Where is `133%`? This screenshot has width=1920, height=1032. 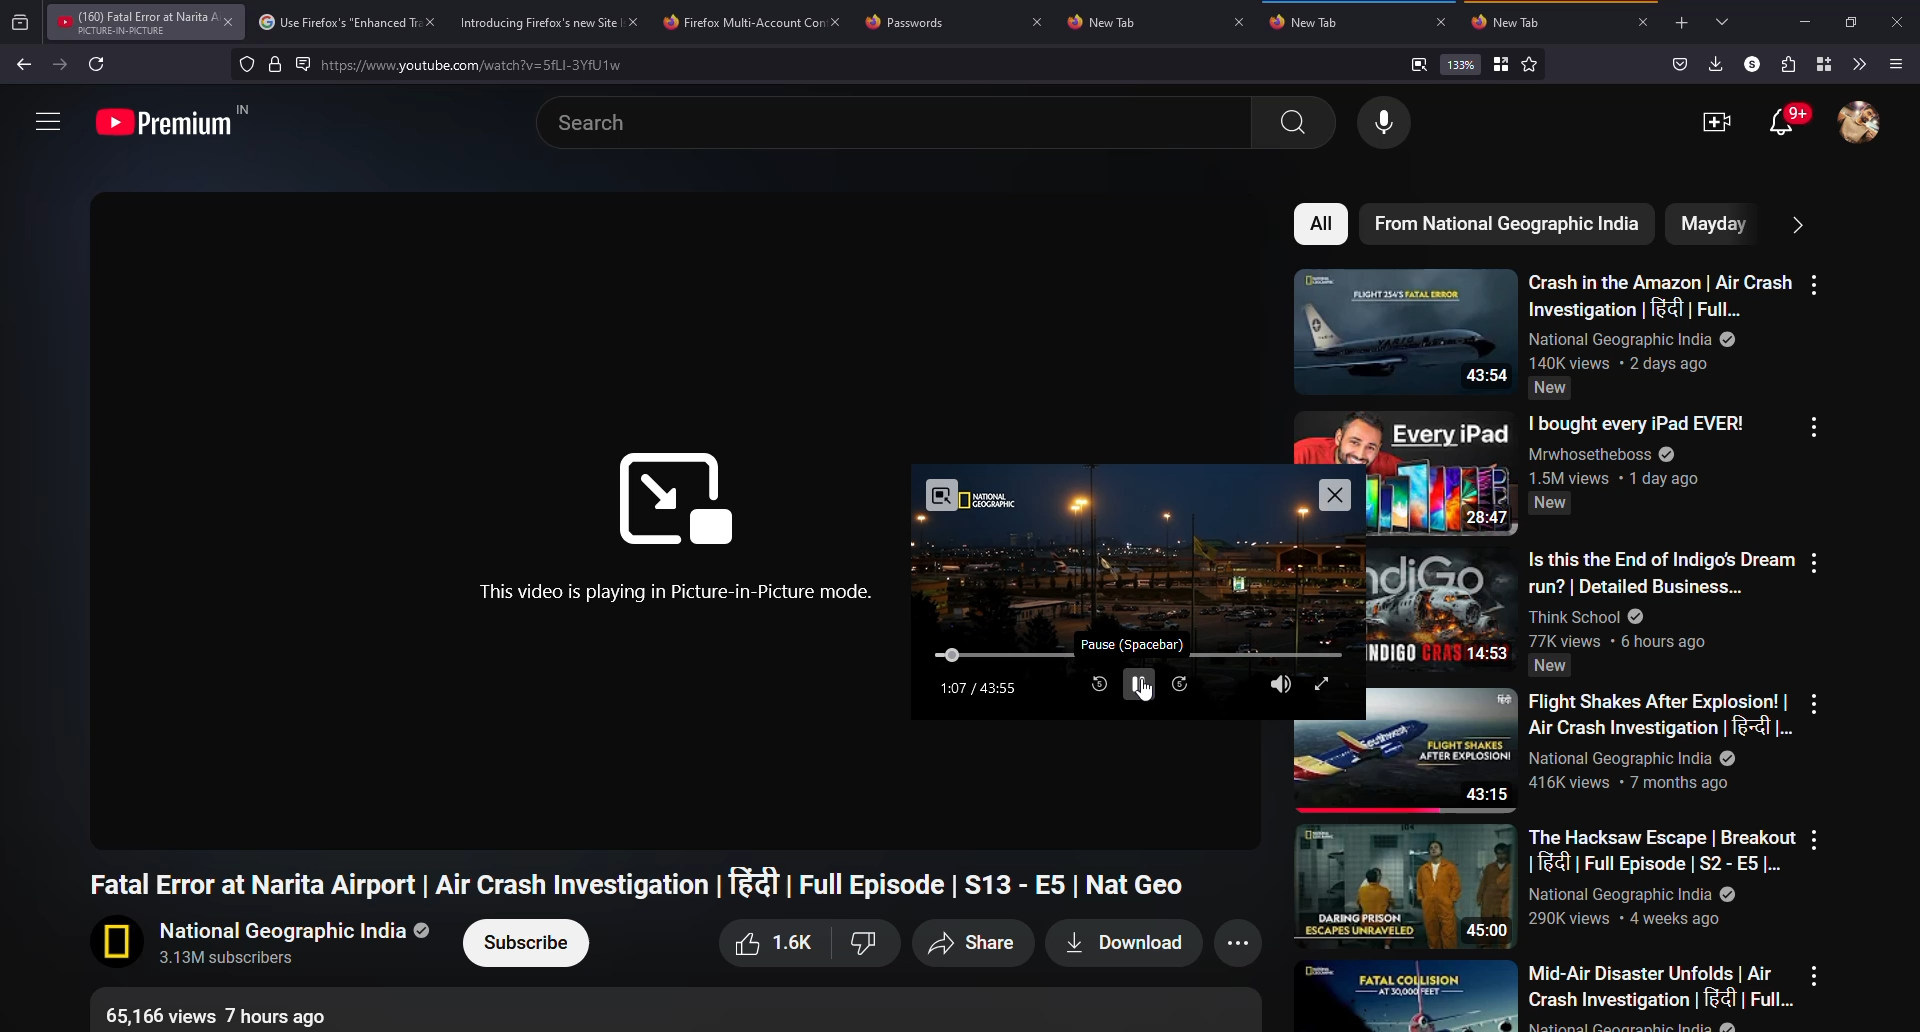 133% is located at coordinates (1461, 64).